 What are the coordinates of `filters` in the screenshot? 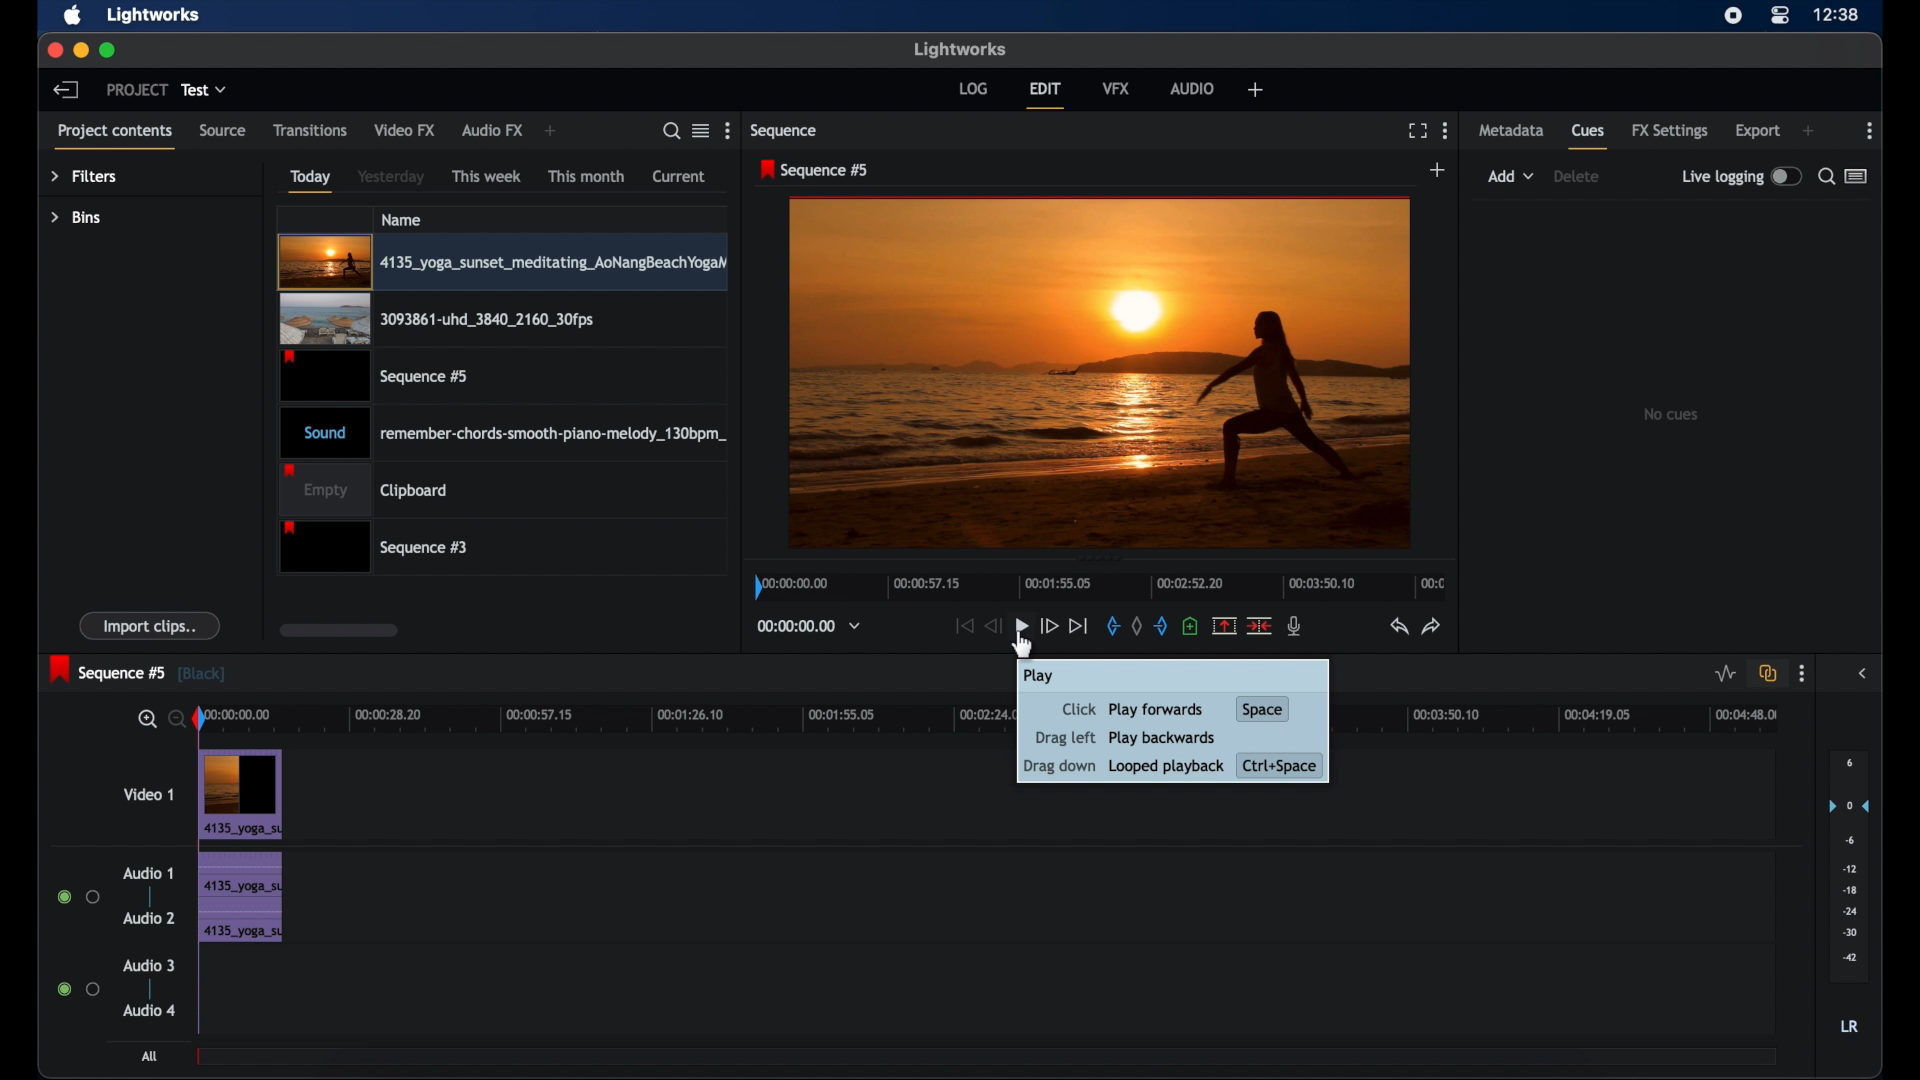 It's located at (83, 177).